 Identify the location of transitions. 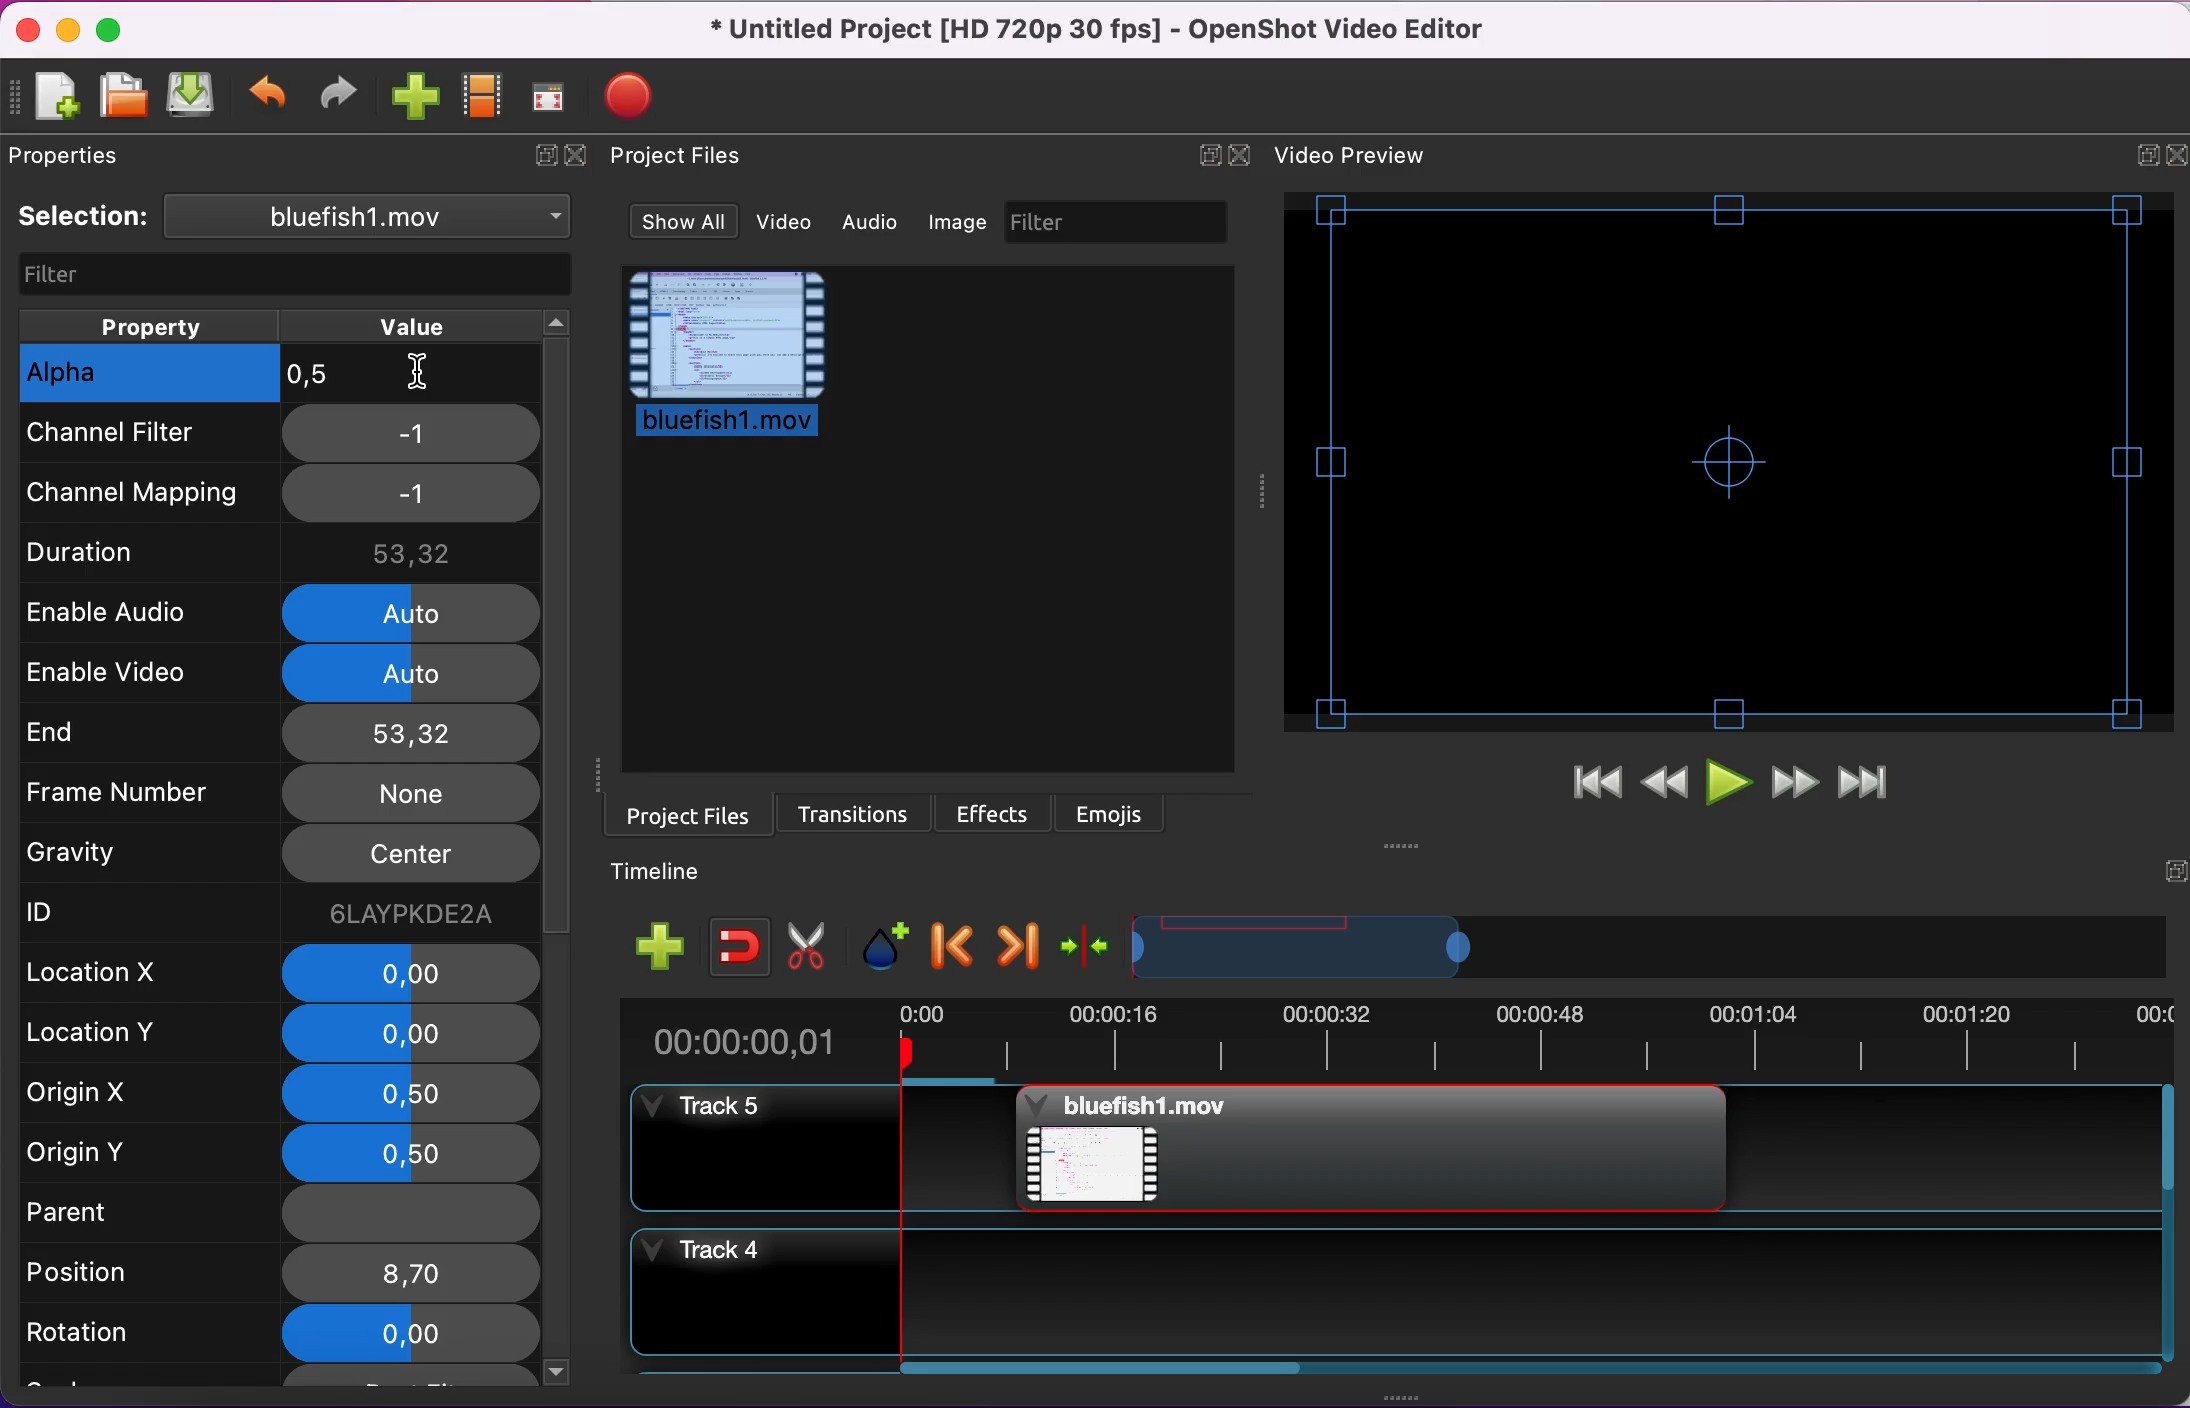
(853, 813).